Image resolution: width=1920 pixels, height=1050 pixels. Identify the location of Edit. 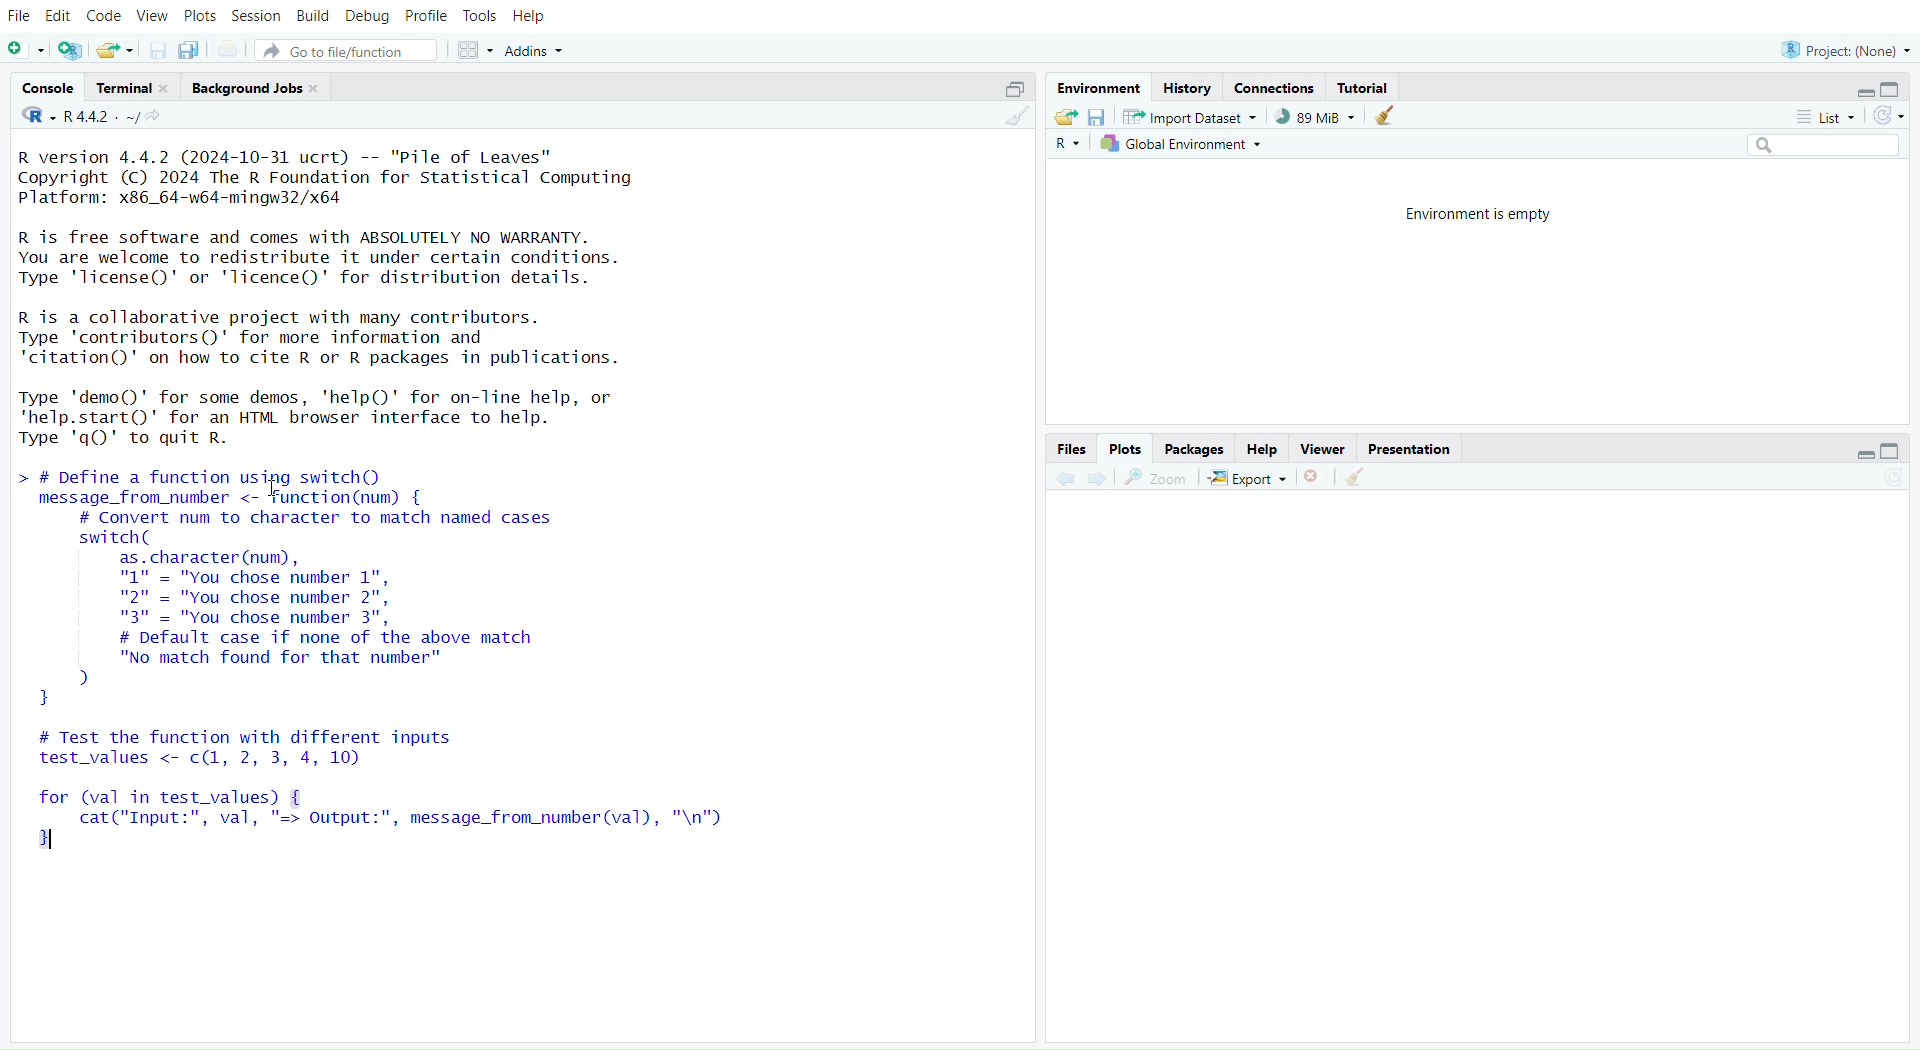
(57, 17).